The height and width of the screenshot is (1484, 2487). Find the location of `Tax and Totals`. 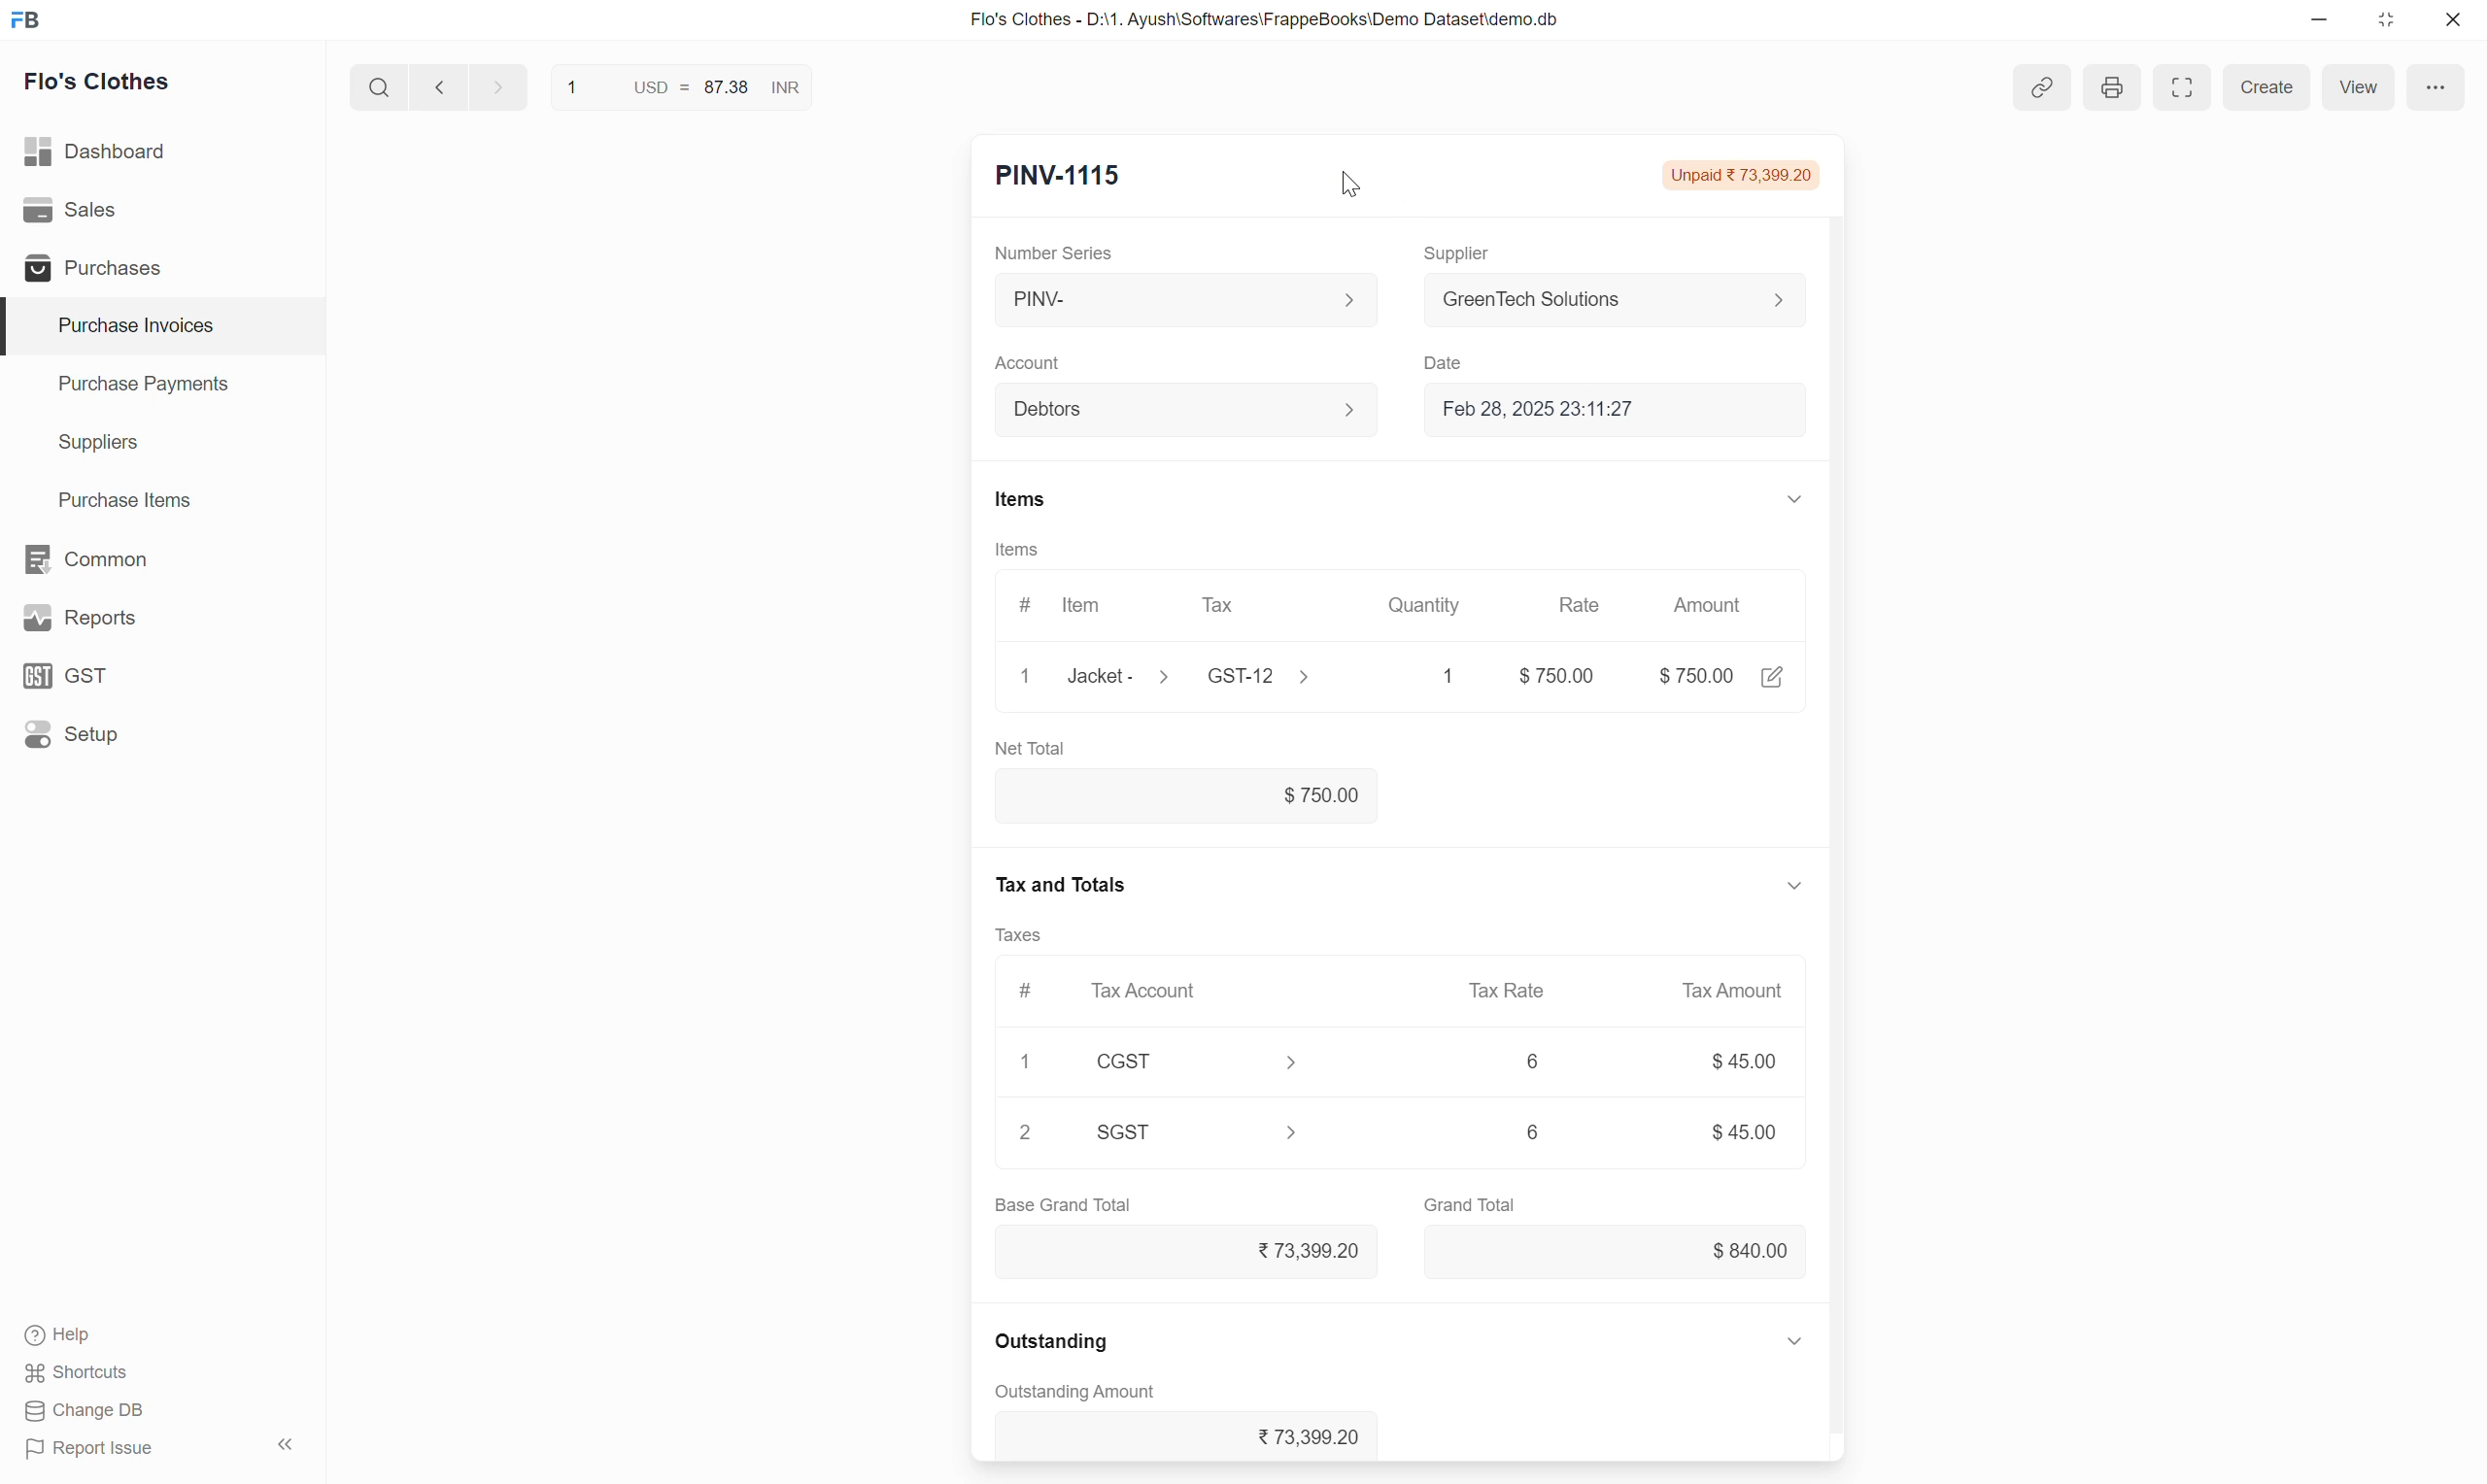

Tax and Totals is located at coordinates (1058, 883).